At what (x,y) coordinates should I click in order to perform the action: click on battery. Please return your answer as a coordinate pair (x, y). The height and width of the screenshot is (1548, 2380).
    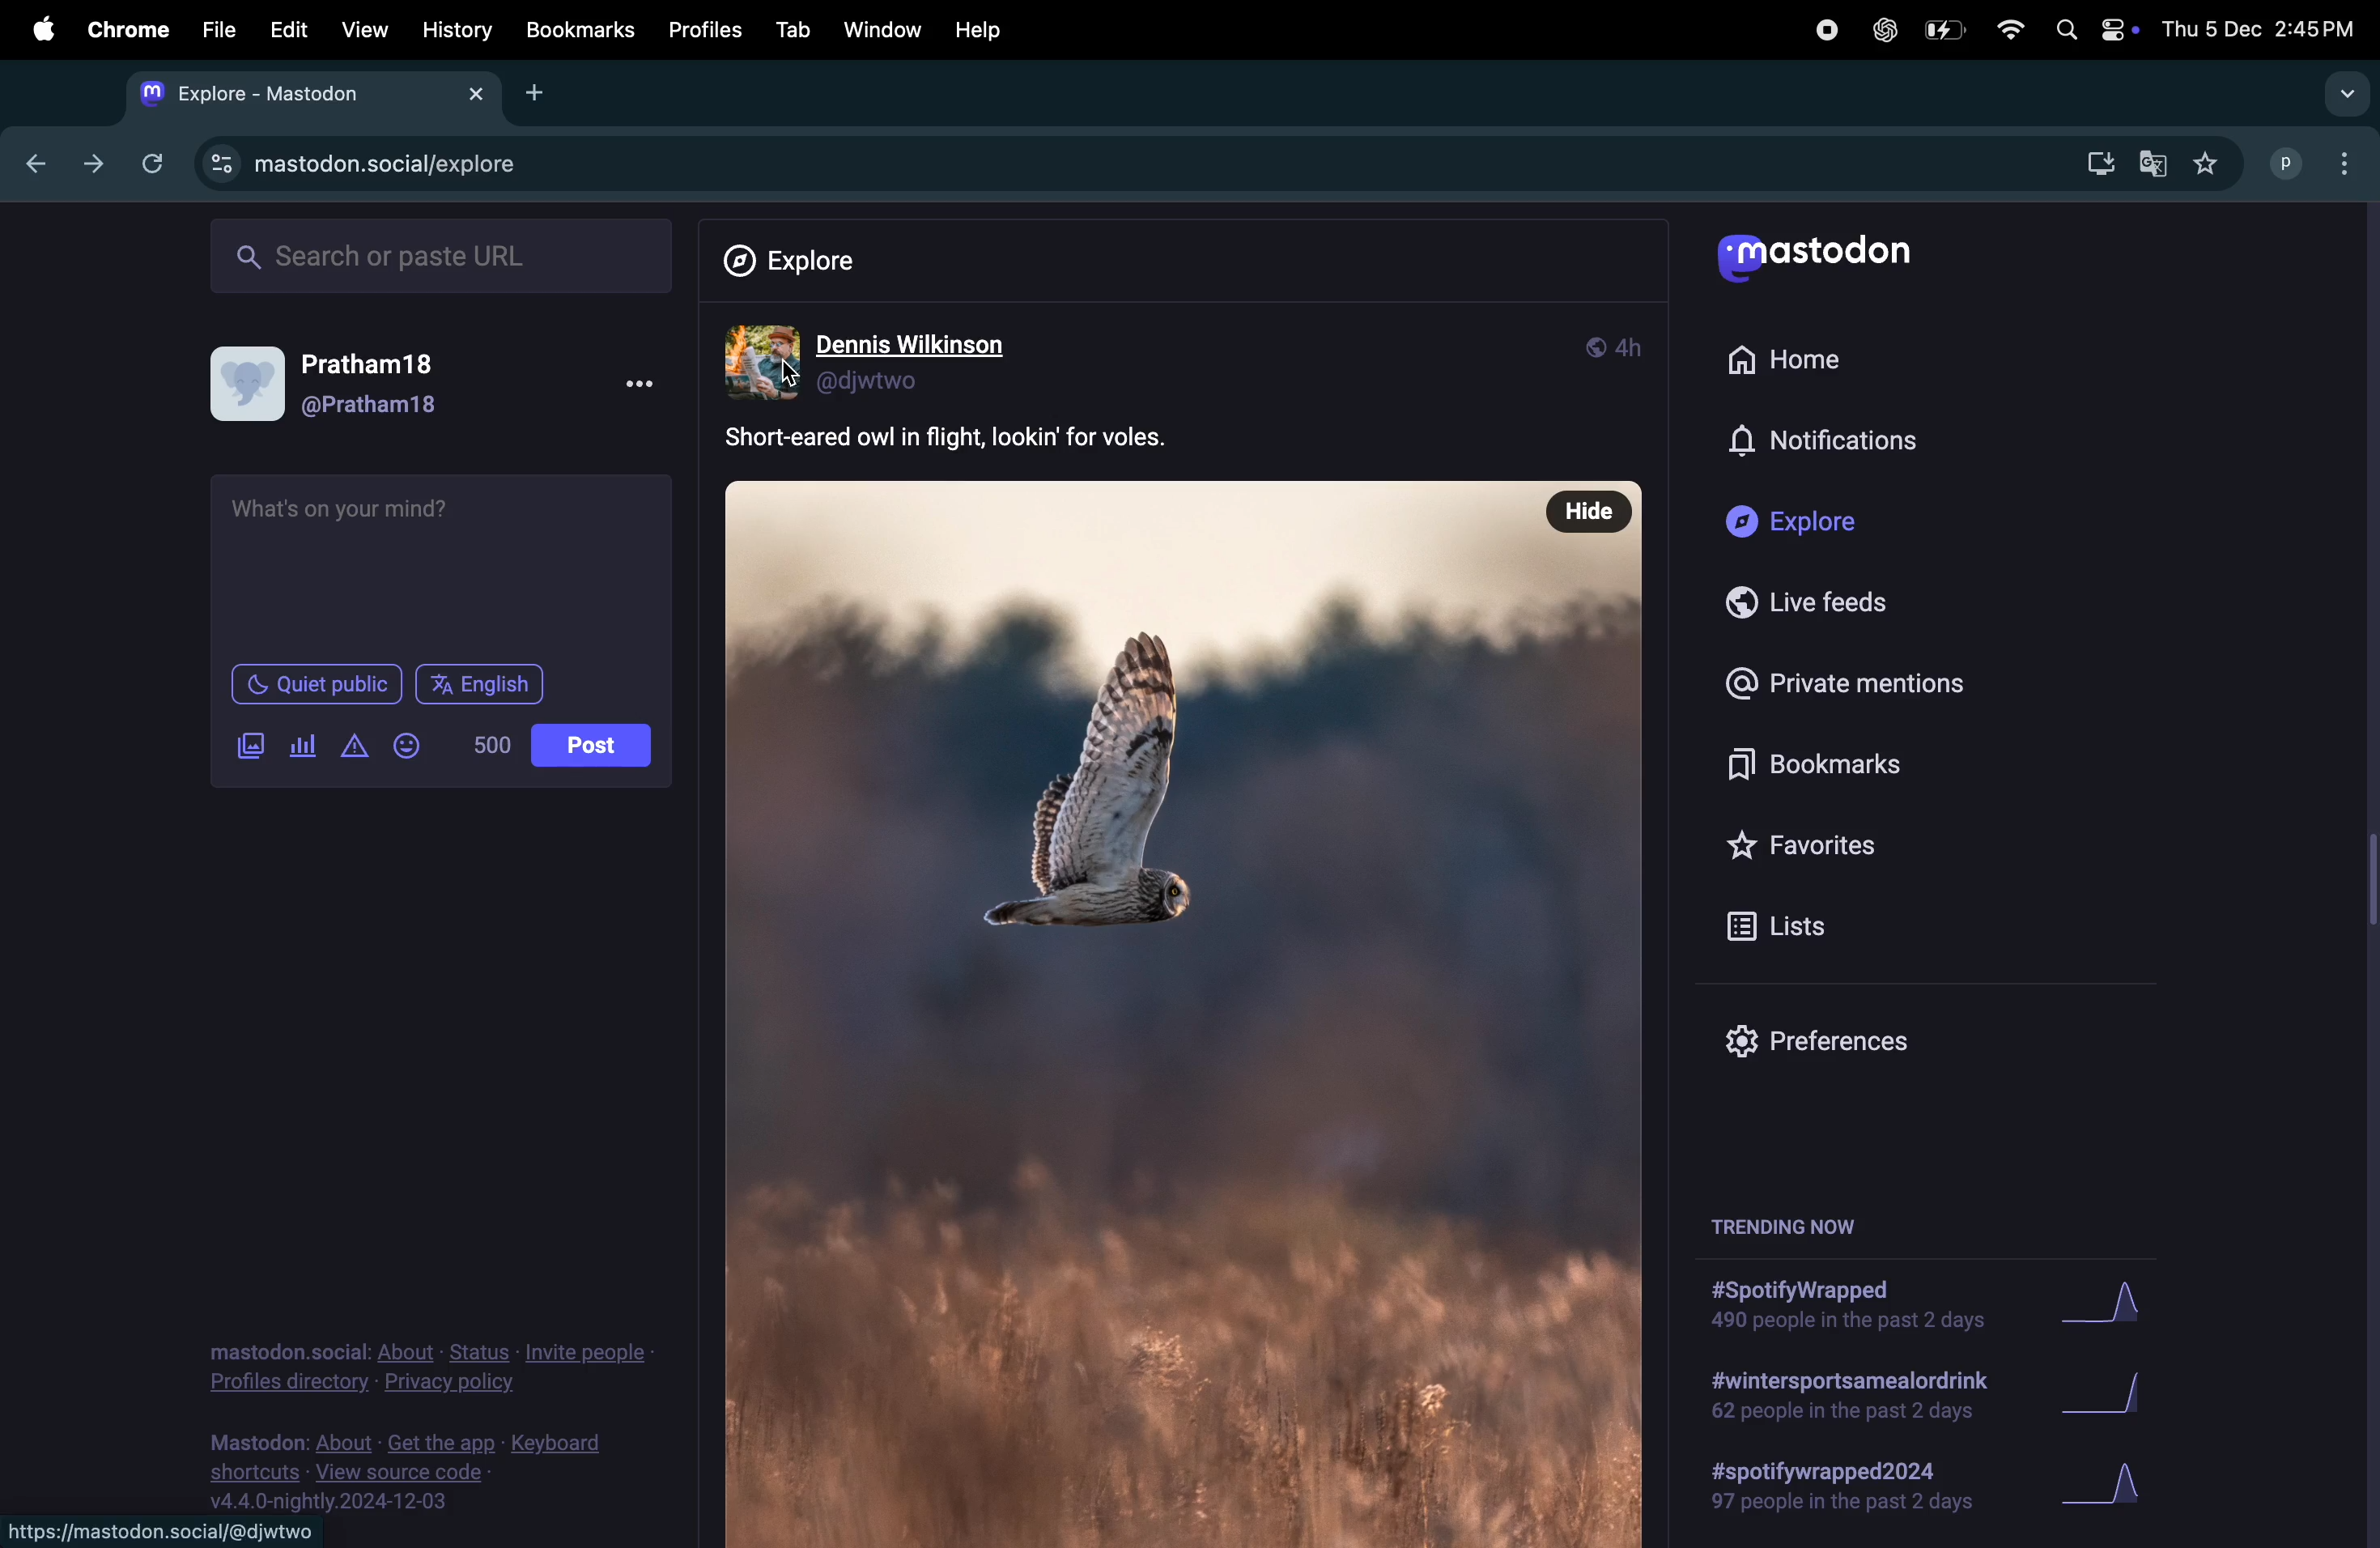
    Looking at the image, I should click on (1943, 31).